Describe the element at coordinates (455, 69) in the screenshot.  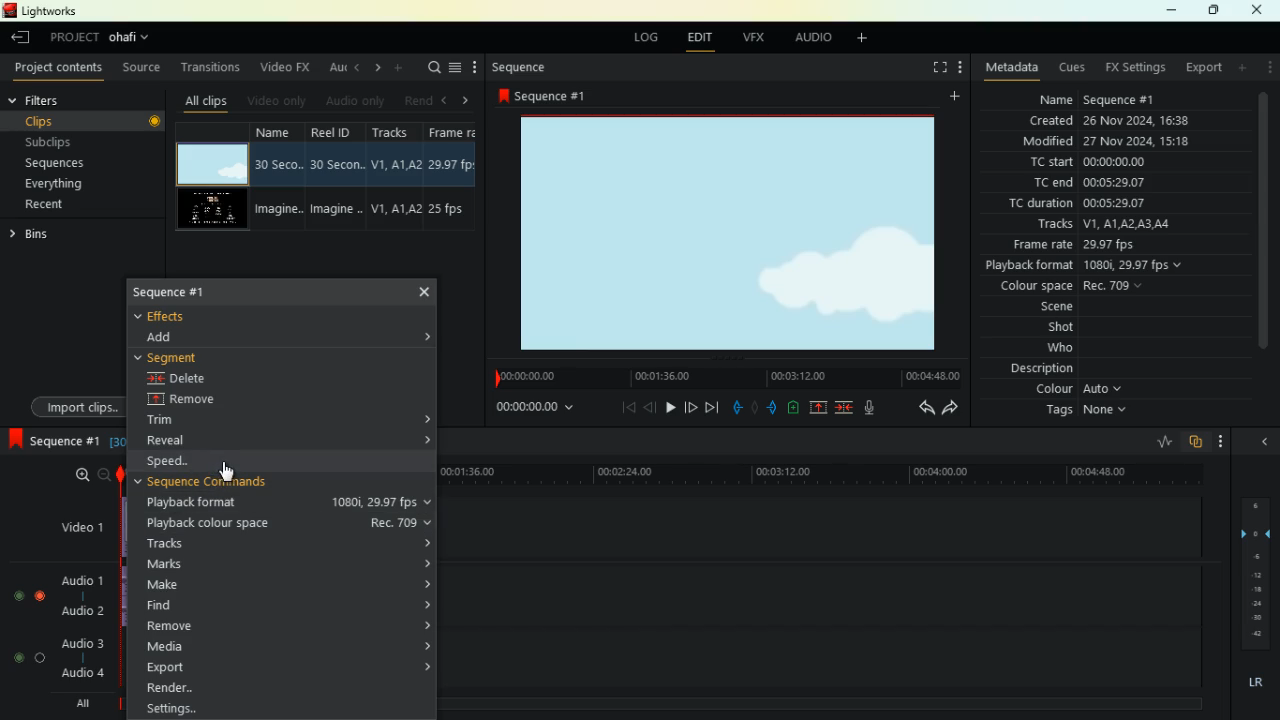
I see `menu` at that location.